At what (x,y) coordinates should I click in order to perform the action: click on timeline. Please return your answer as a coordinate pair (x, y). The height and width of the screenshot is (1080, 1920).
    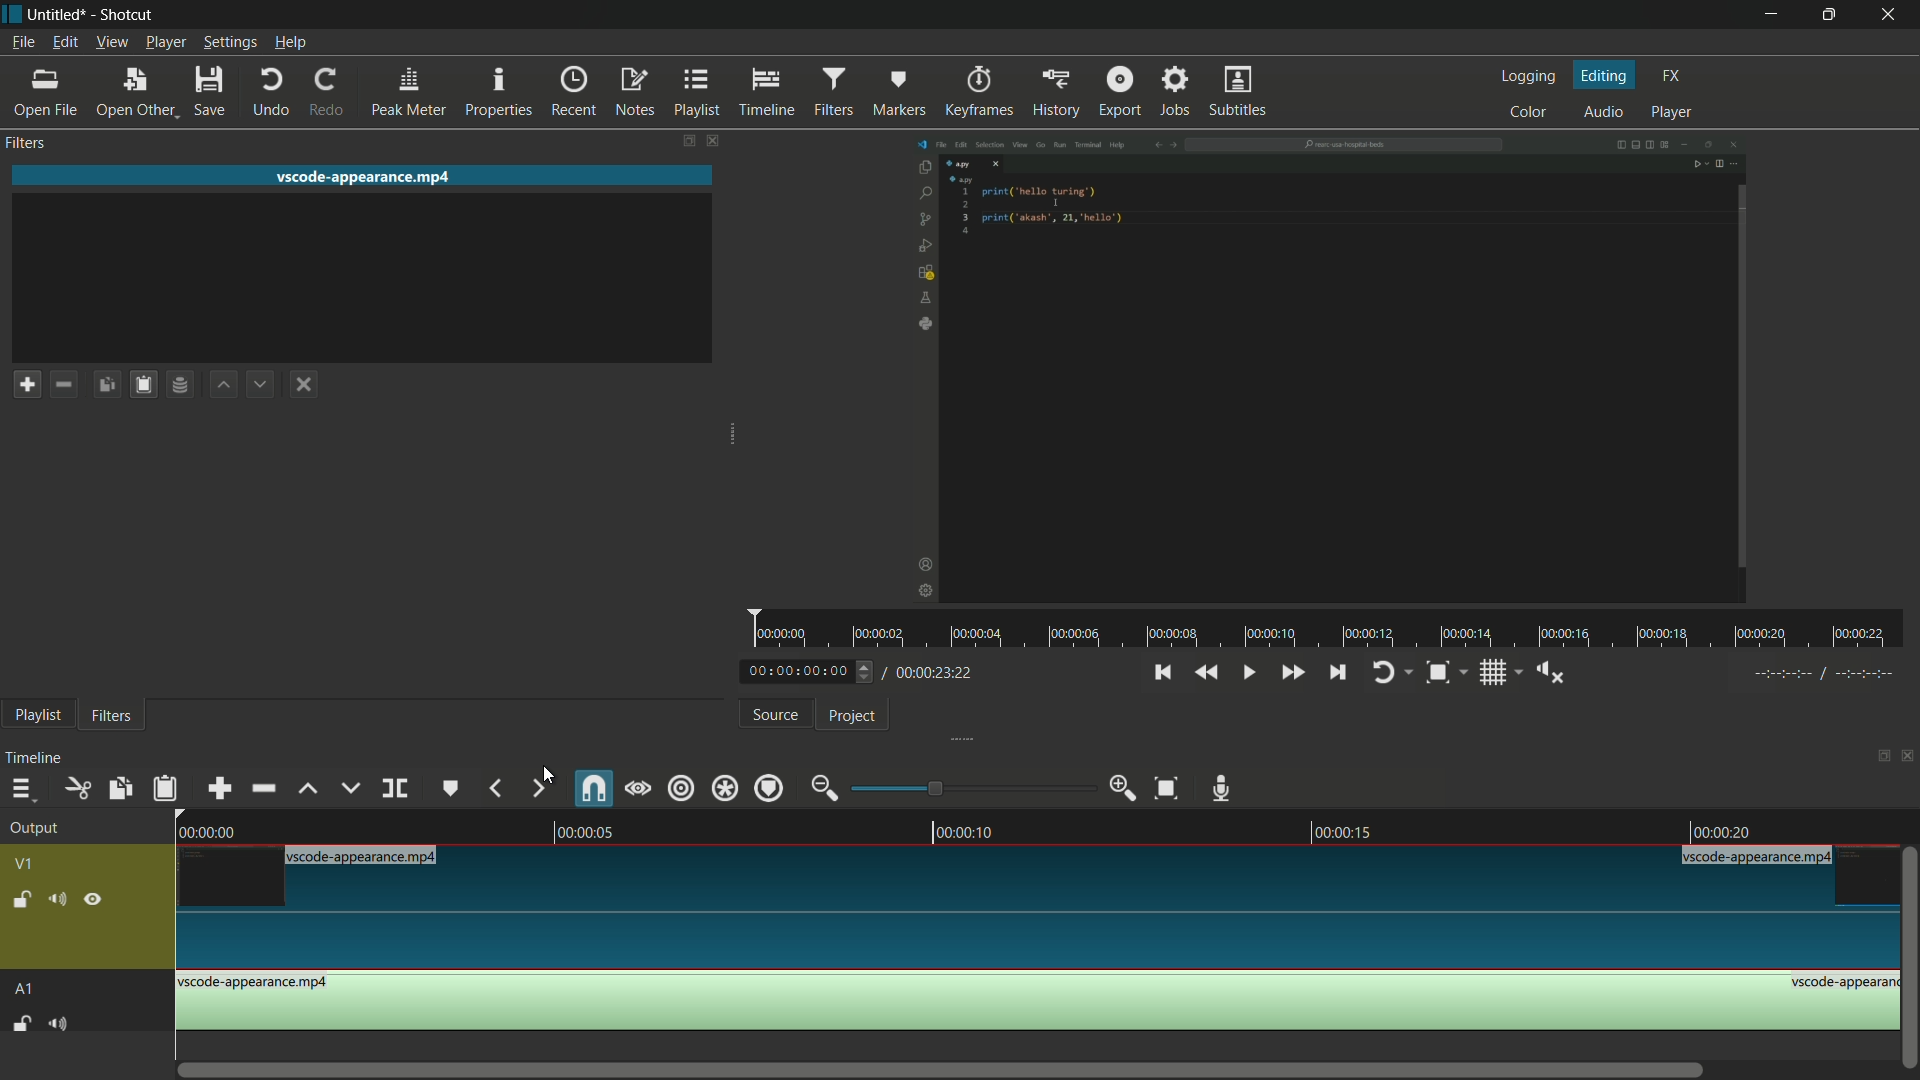
    Looking at the image, I should click on (1041, 828).